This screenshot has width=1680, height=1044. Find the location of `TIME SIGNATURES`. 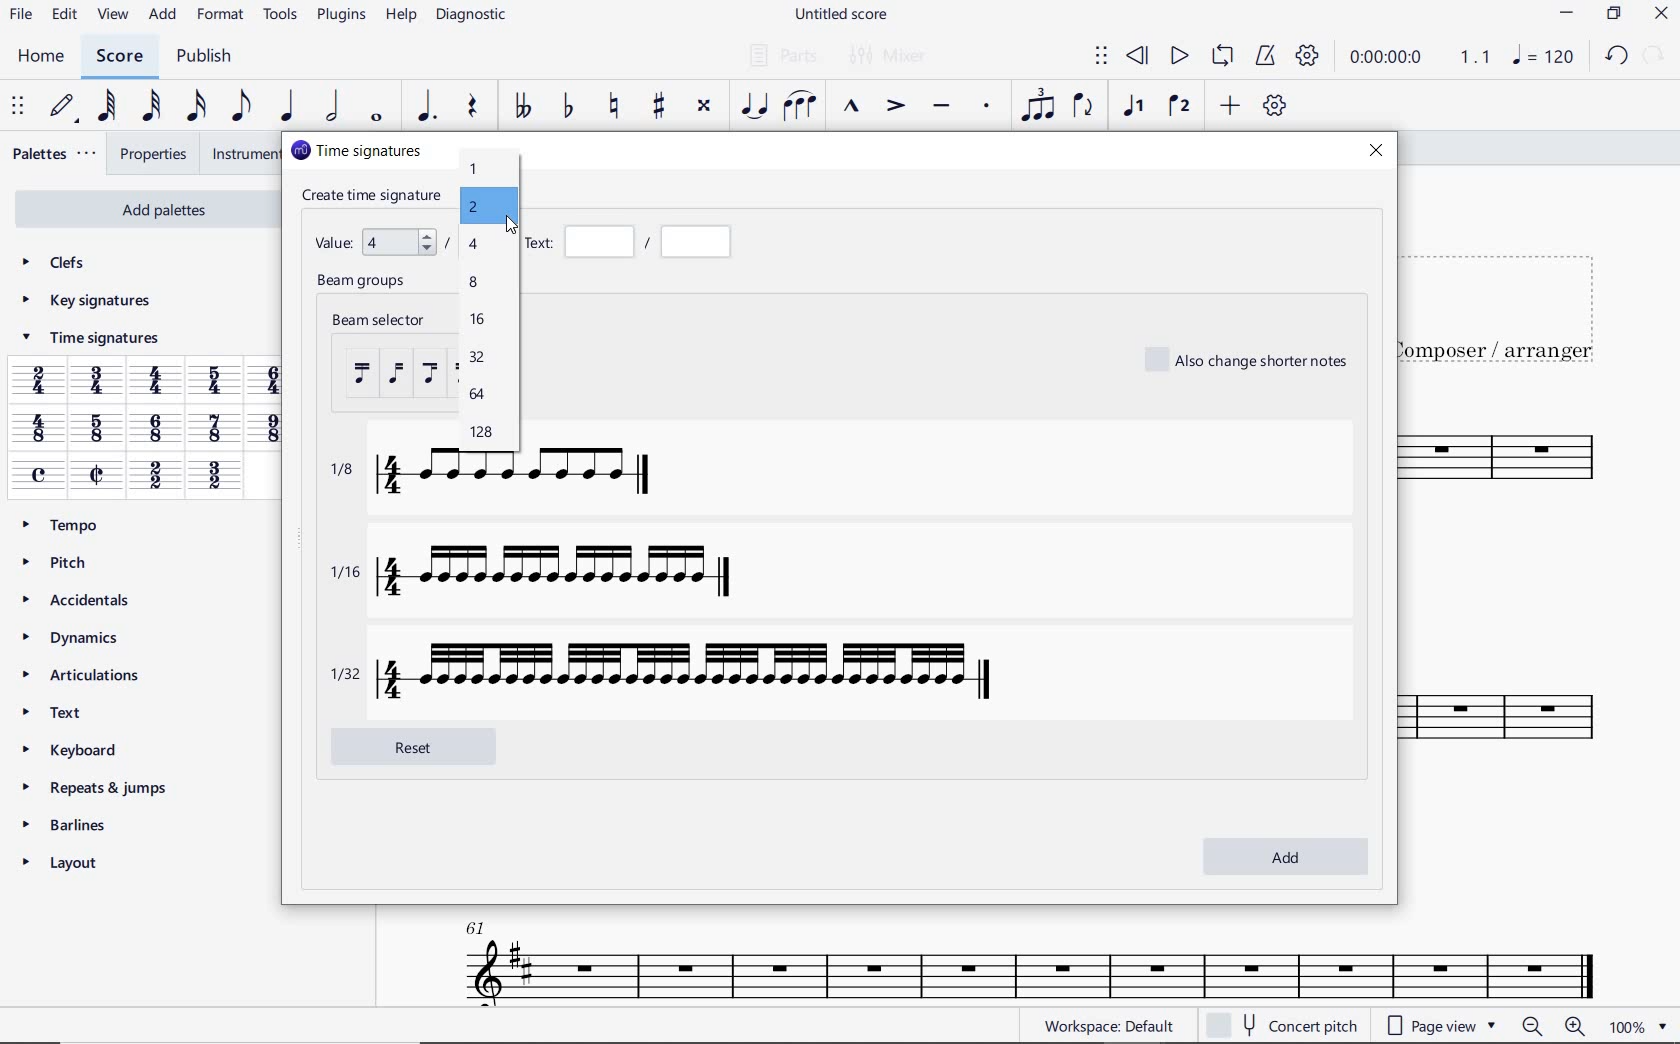

TIME SIGNATURES is located at coordinates (89, 341).